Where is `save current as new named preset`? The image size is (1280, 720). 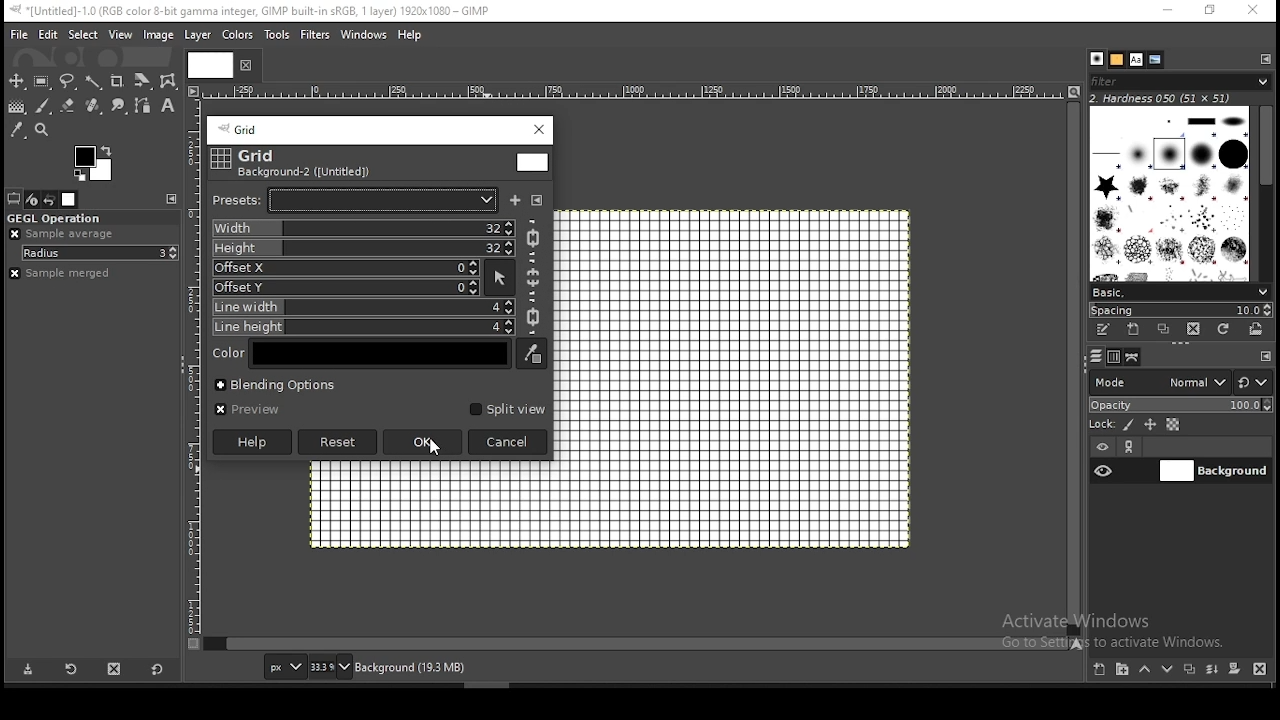 save current as new named preset is located at coordinates (516, 200).